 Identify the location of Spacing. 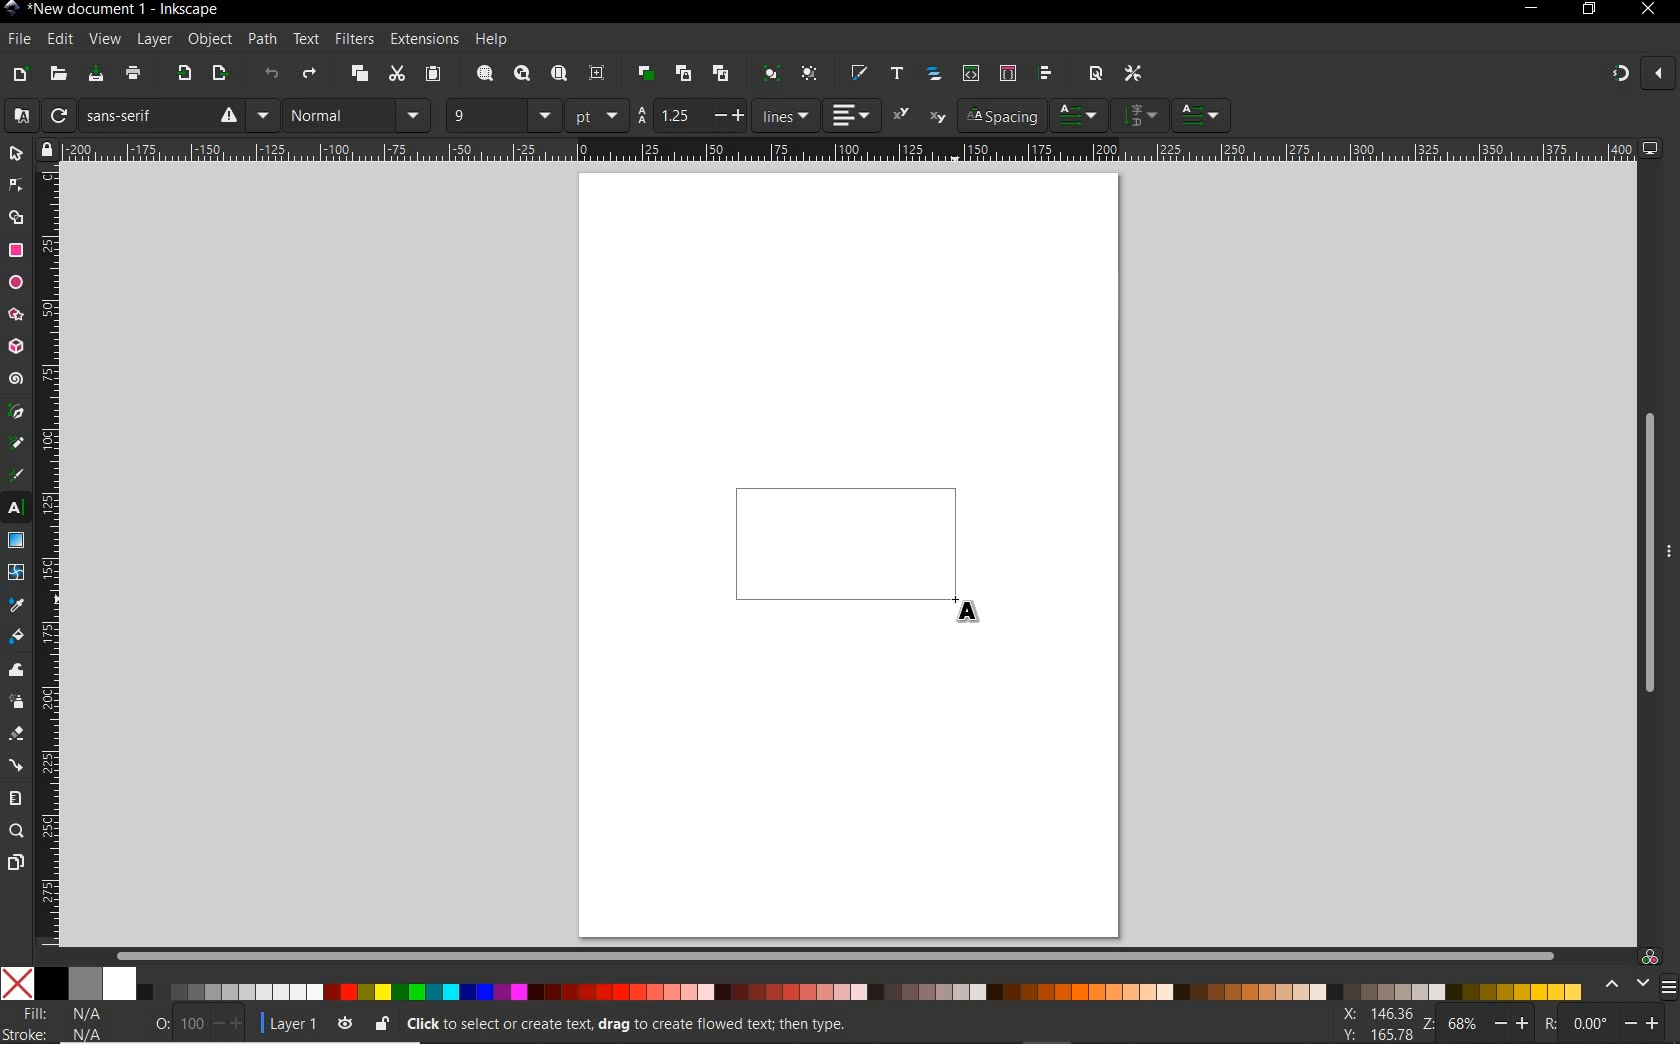
(1001, 116).